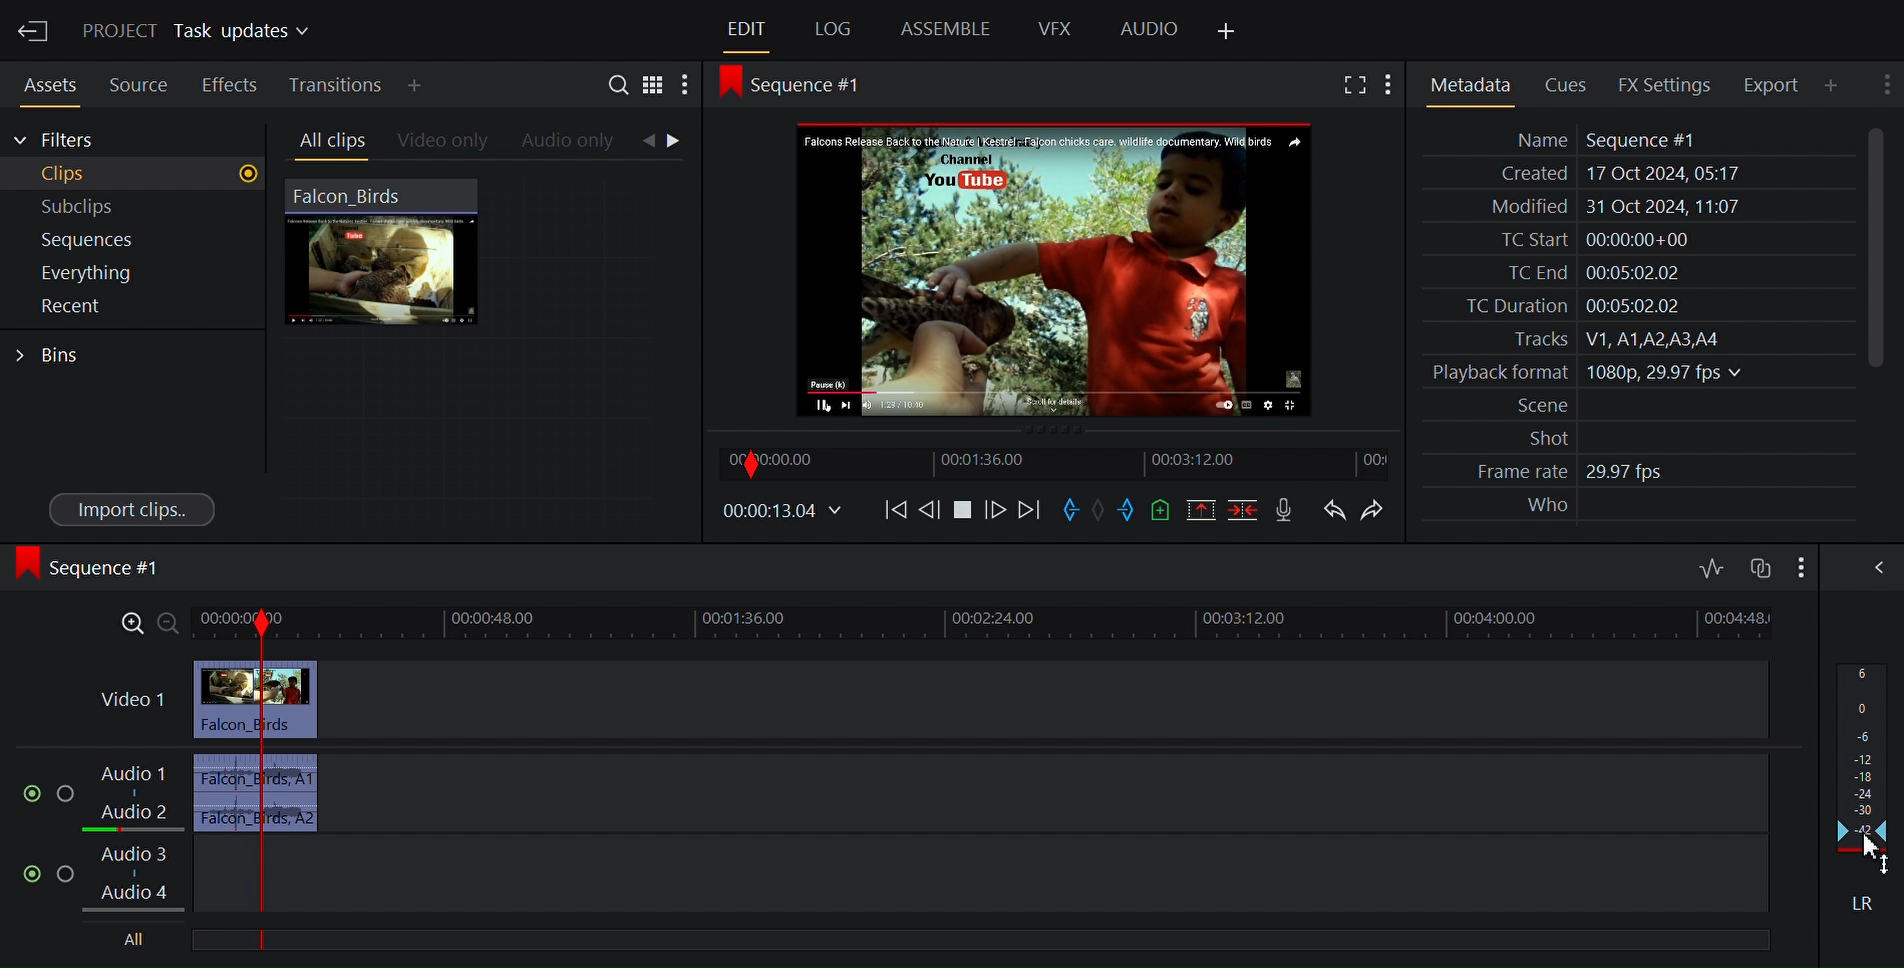 The height and width of the screenshot is (968, 1904). I want to click on Mute/Unmute, so click(25, 789).